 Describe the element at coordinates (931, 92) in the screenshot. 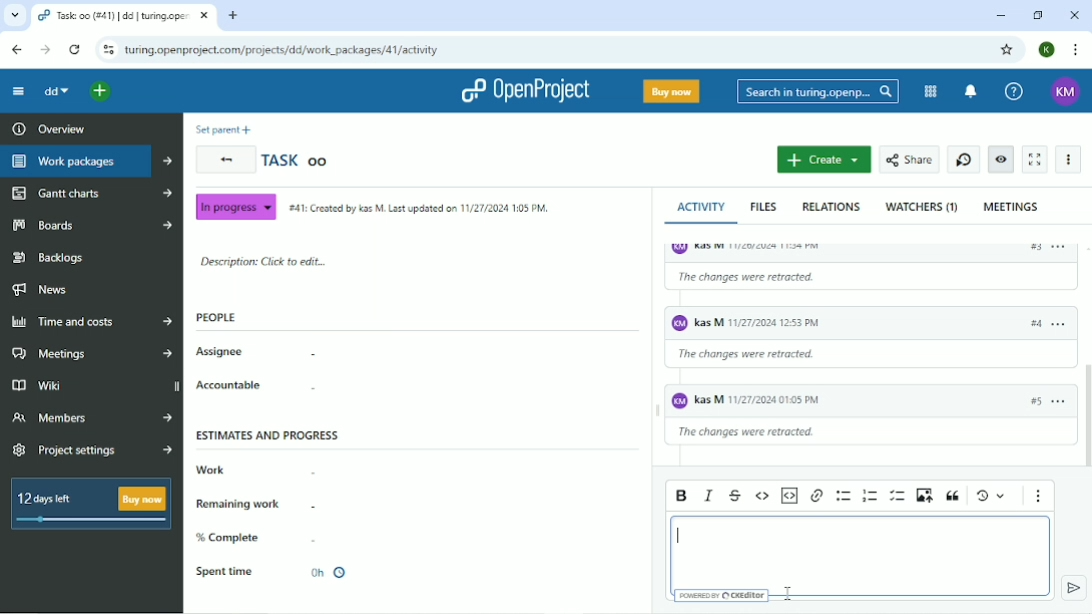

I see `Modules` at that location.